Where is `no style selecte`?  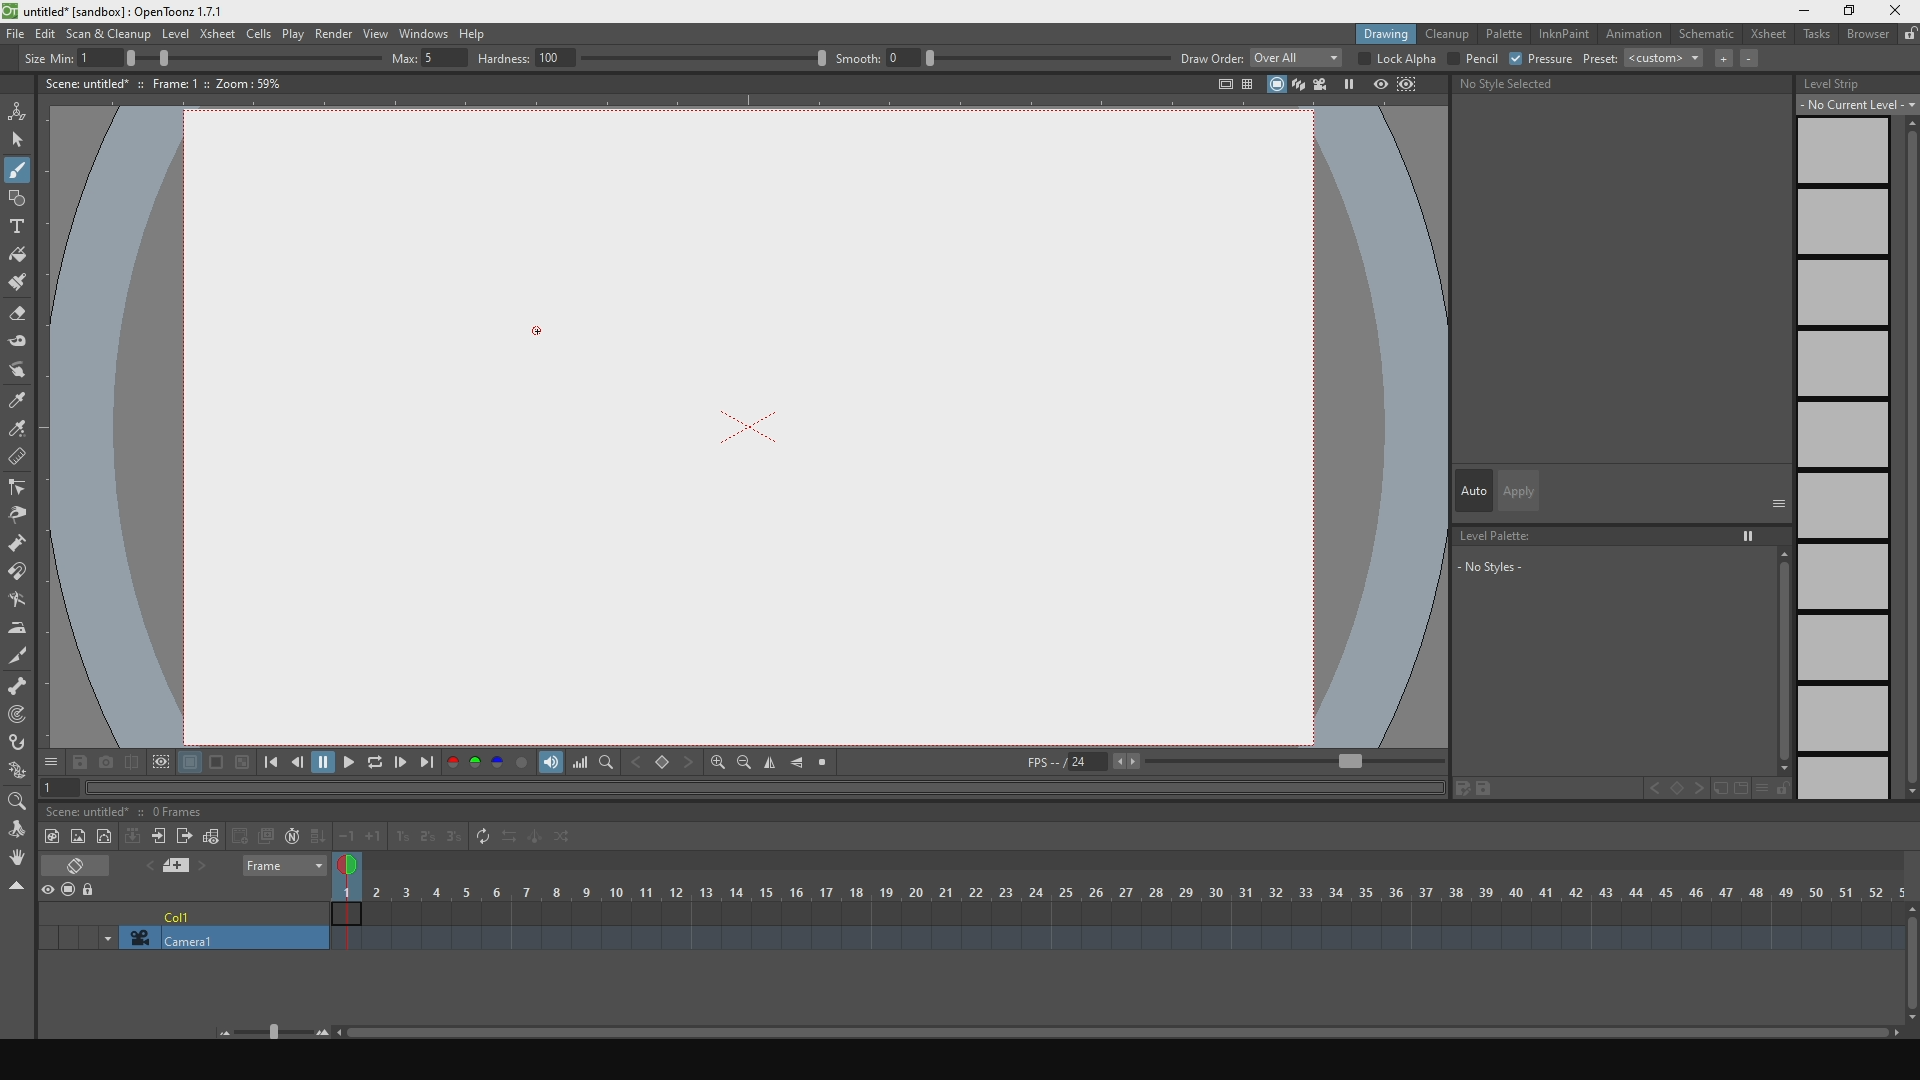
no style selecte is located at coordinates (1529, 86).